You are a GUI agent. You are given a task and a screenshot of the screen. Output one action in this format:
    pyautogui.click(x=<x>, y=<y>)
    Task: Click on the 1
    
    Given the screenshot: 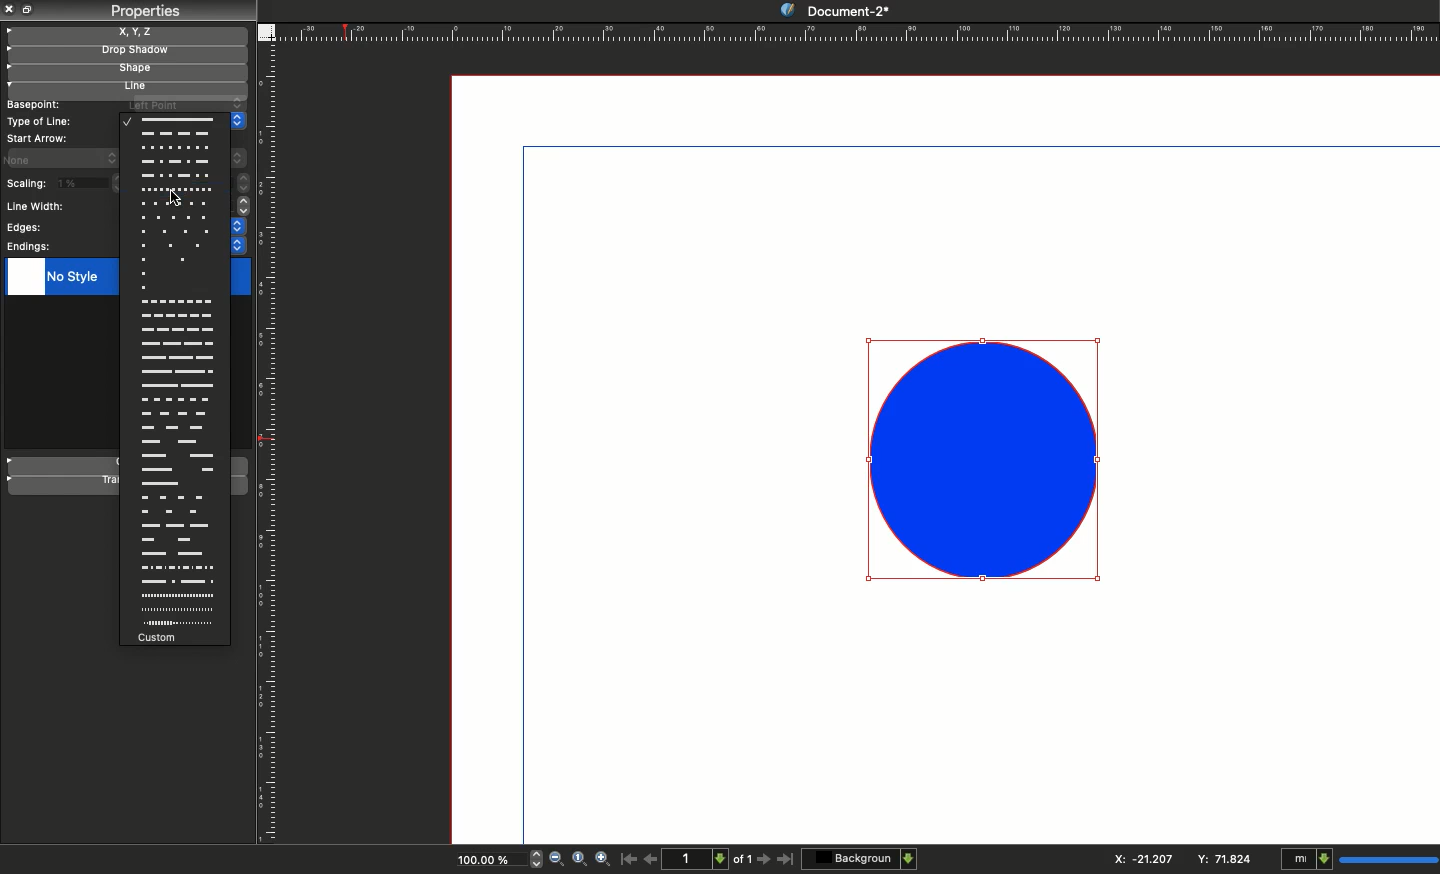 What is the action you would take?
    pyautogui.click(x=698, y=858)
    